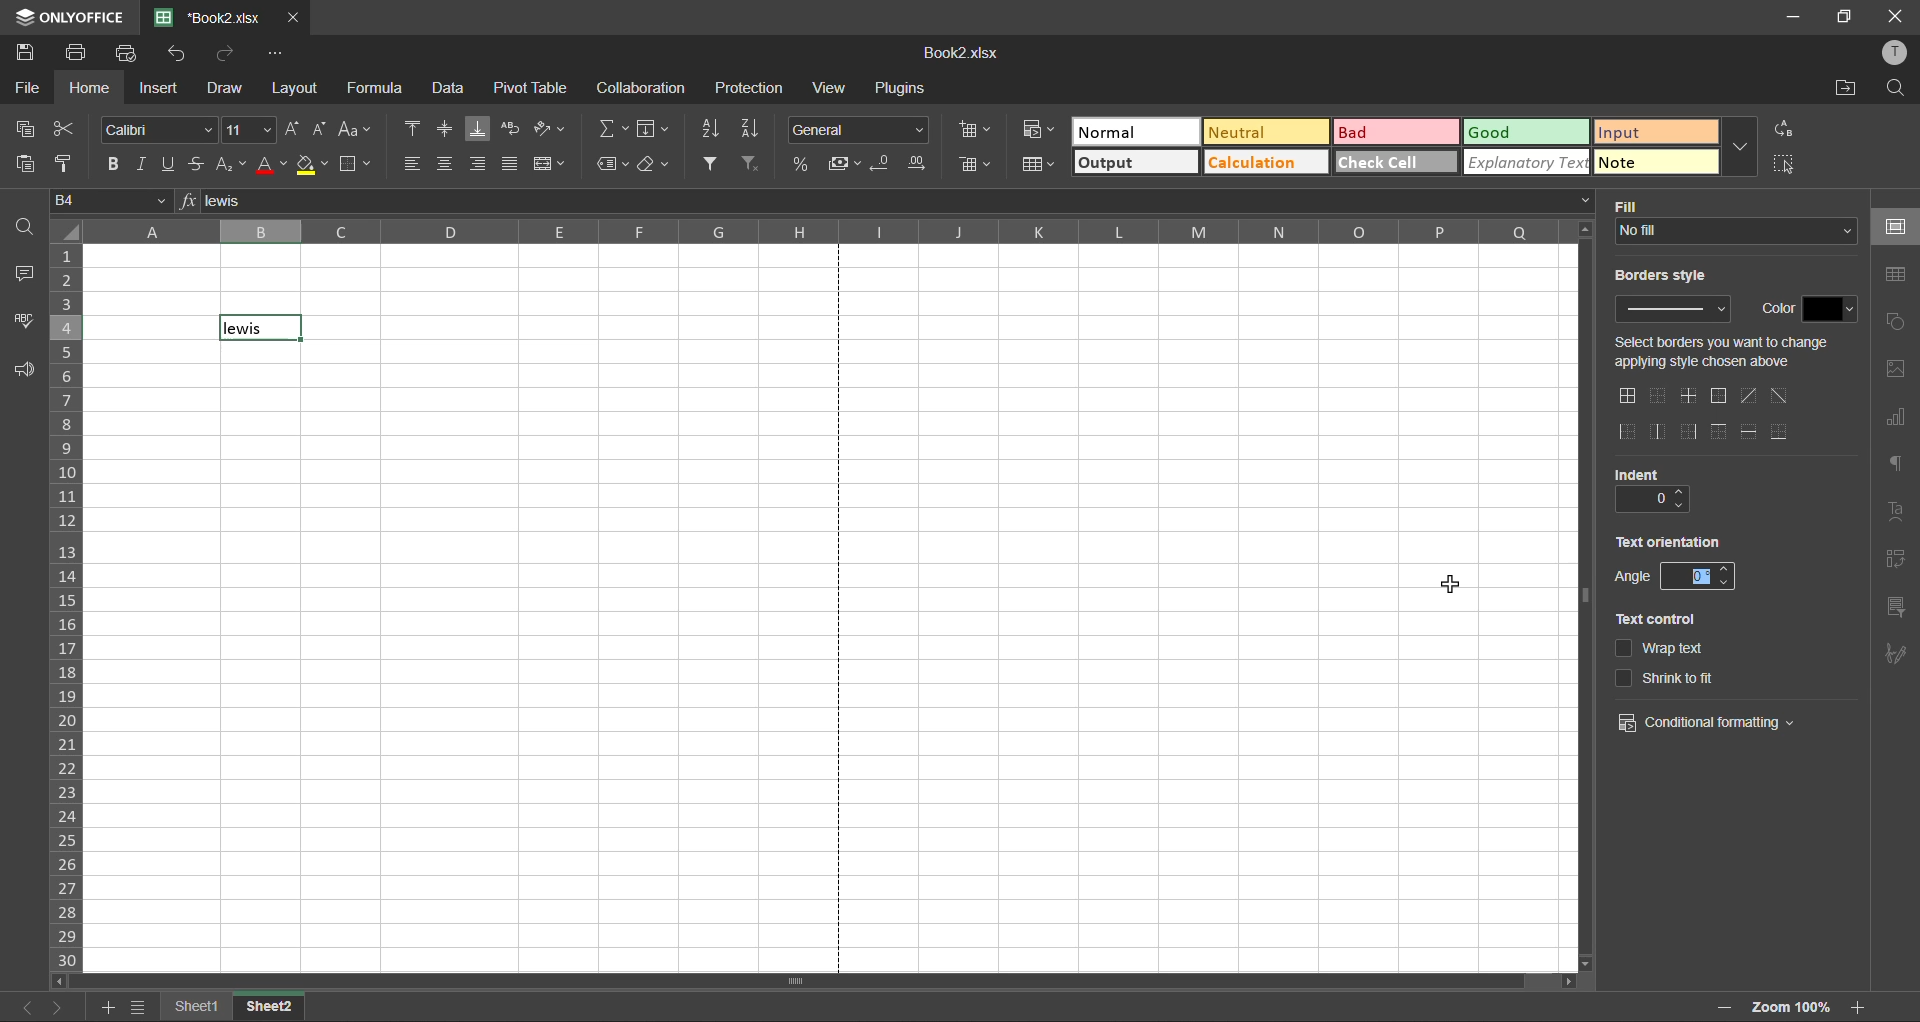 The image size is (1920, 1022). What do you see at coordinates (89, 89) in the screenshot?
I see `home` at bounding box center [89, 89].